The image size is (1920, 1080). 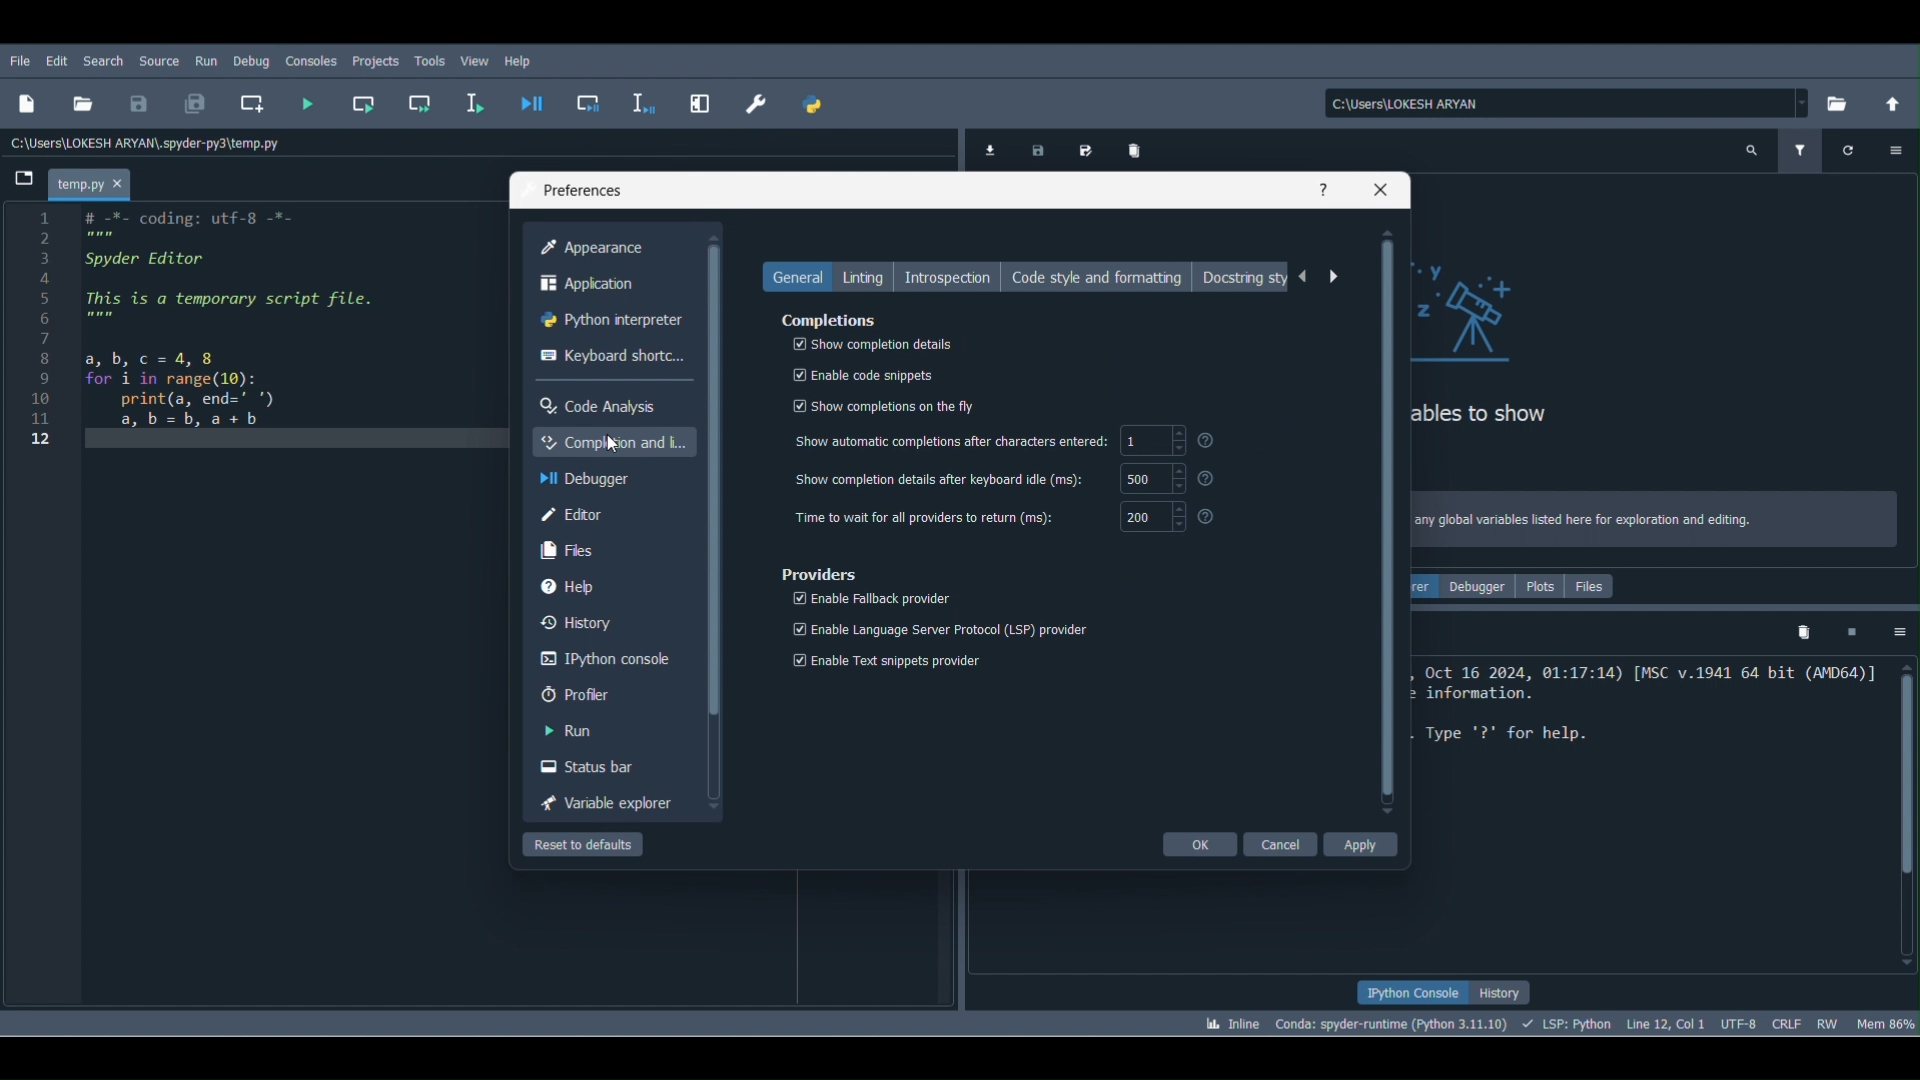 I want to click on Keyboard shortcuts, so click(x=607, y=357).